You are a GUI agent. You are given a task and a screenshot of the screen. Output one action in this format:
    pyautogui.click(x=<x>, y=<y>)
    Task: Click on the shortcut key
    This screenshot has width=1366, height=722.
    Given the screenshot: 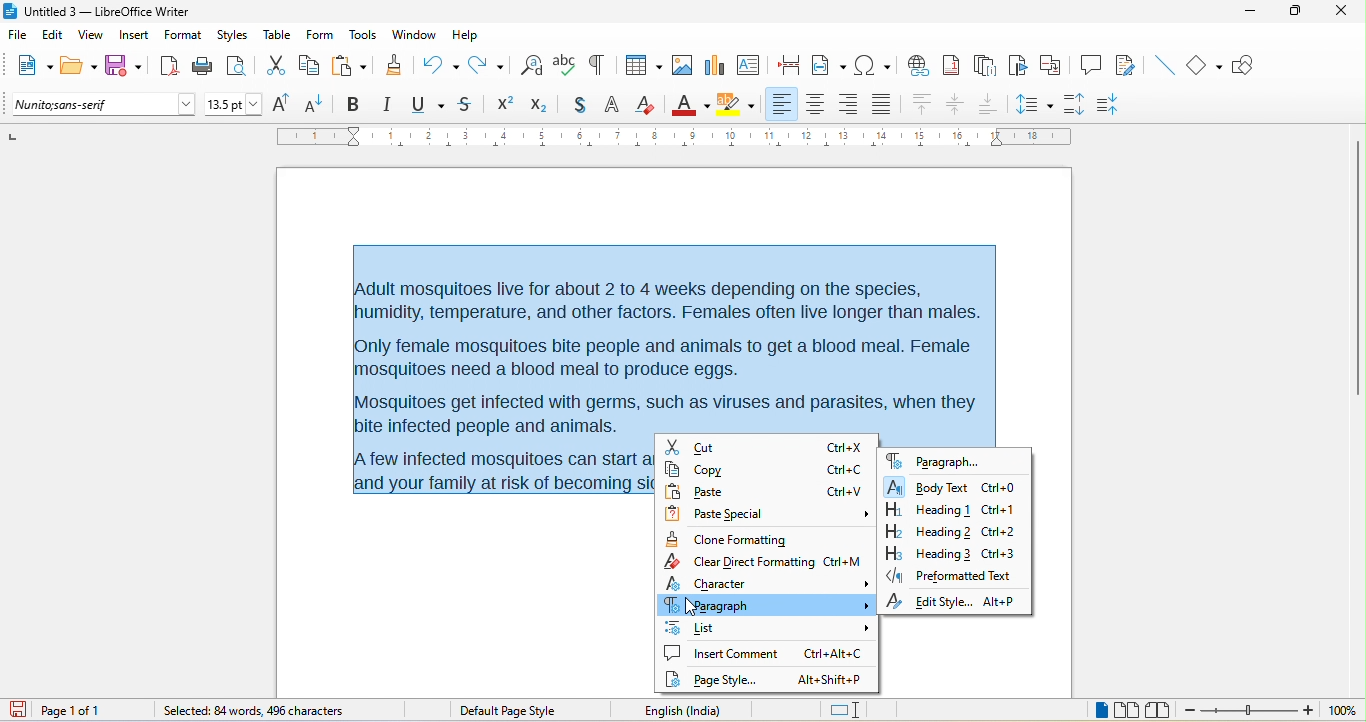 What is the action you would take?
    pyautogui.click(x=1000, y=511)
    